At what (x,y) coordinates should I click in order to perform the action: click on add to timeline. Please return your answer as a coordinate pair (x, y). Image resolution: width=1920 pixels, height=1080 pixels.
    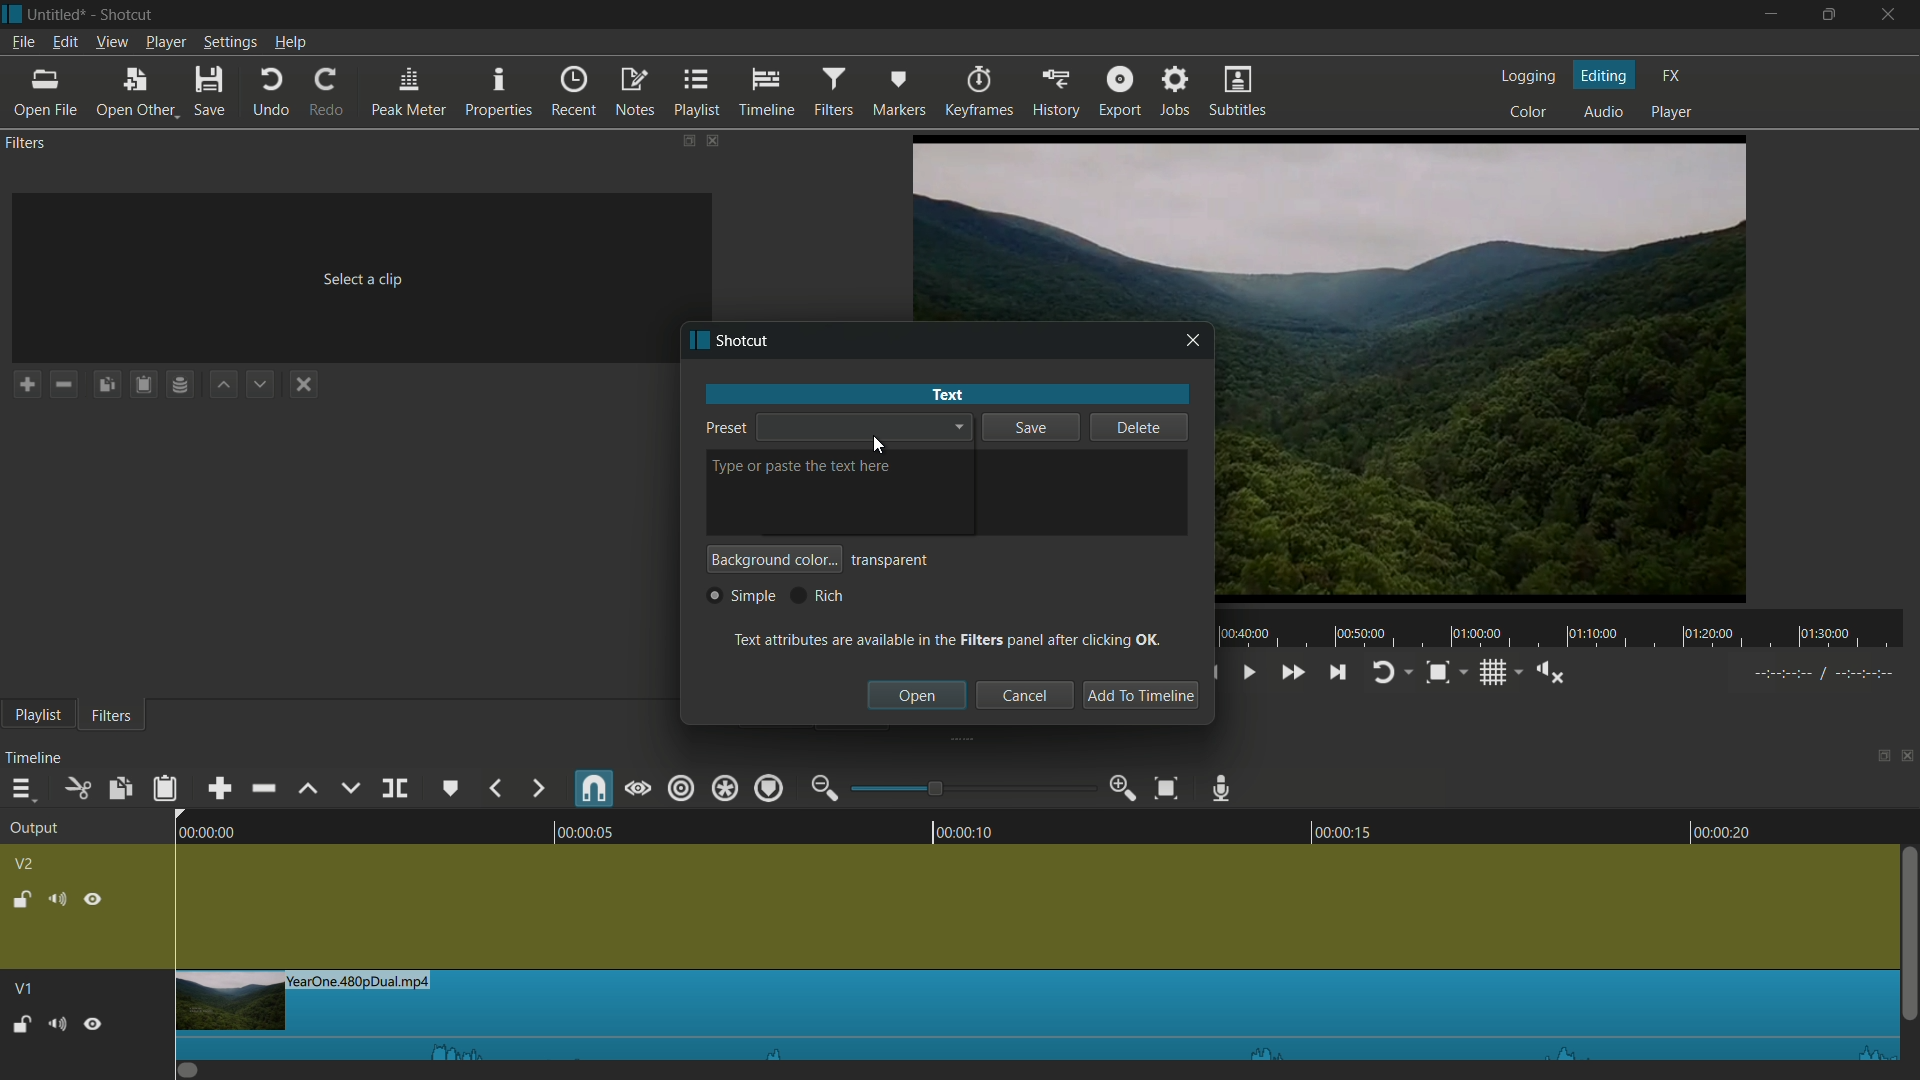
    Looking at the image, I should click on (1139, 696).